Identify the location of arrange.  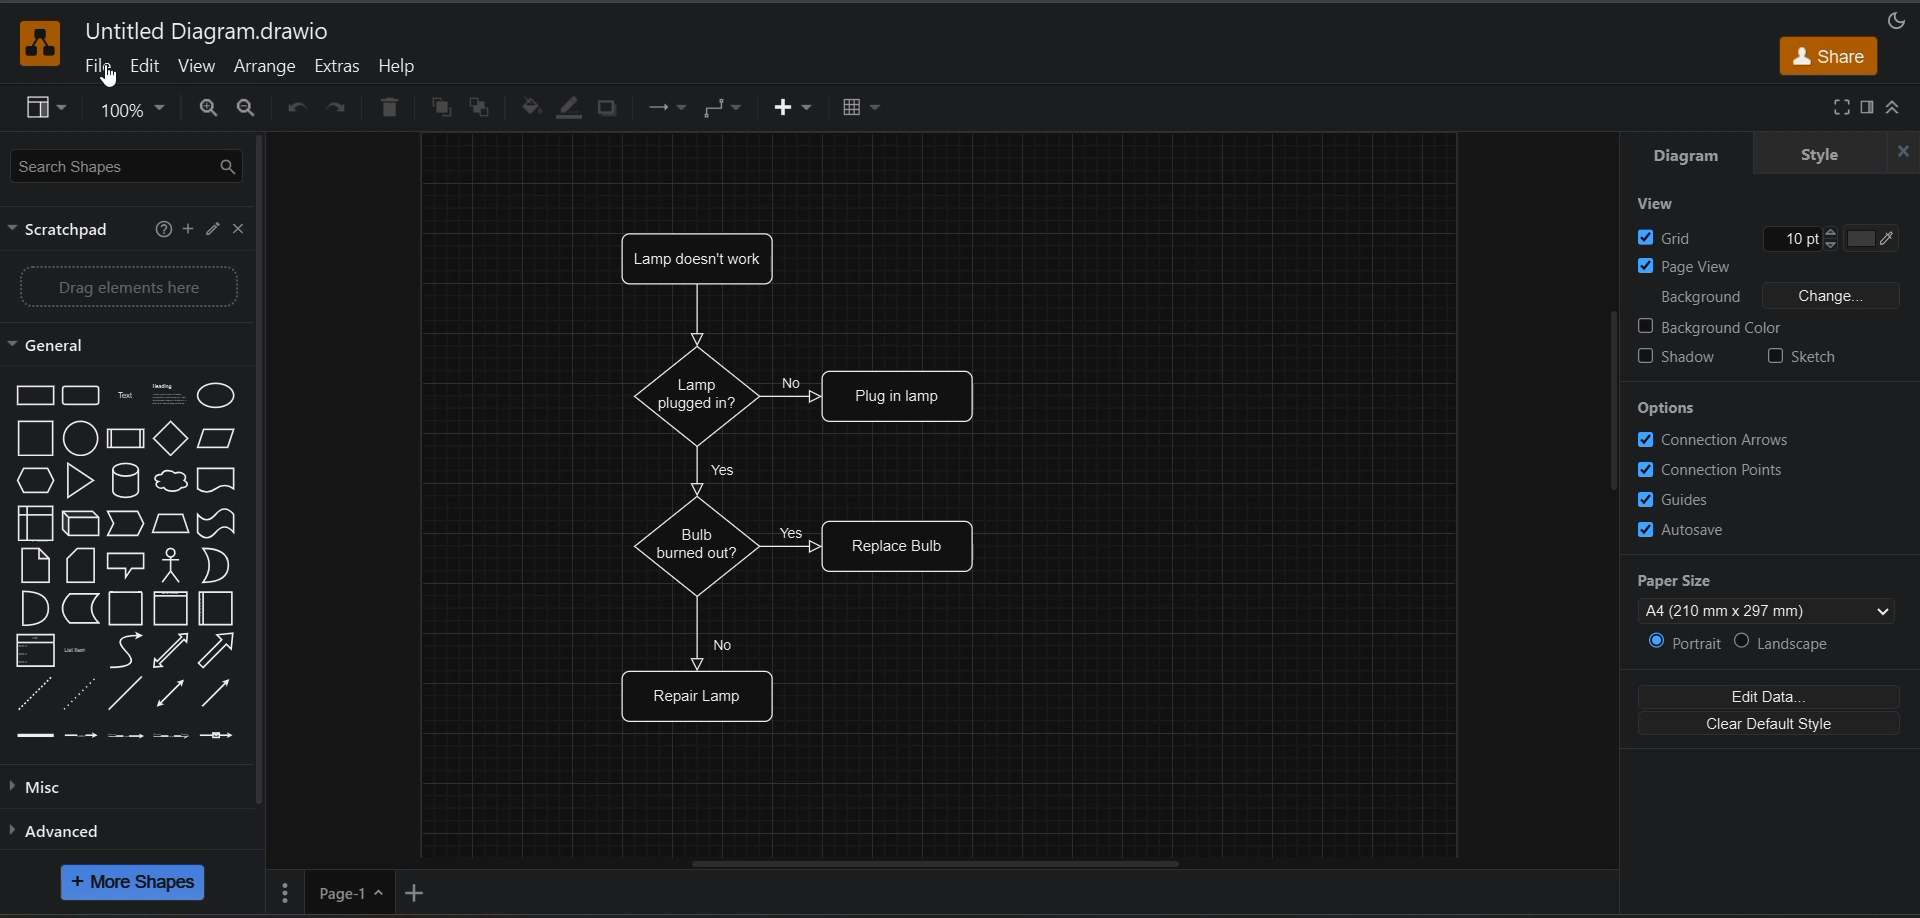
(269, 68).